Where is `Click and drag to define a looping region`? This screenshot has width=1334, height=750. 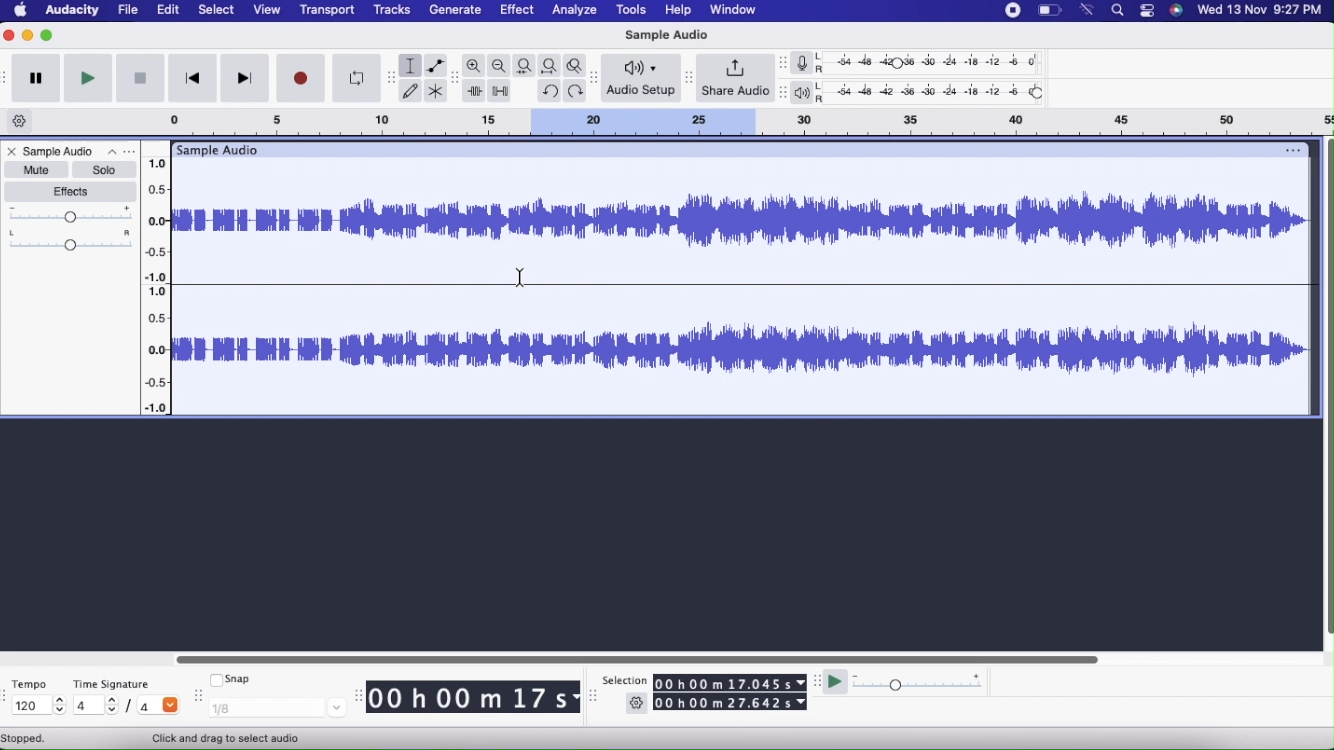 Click and drag to define a looping region is located at coordinates (725, 121).